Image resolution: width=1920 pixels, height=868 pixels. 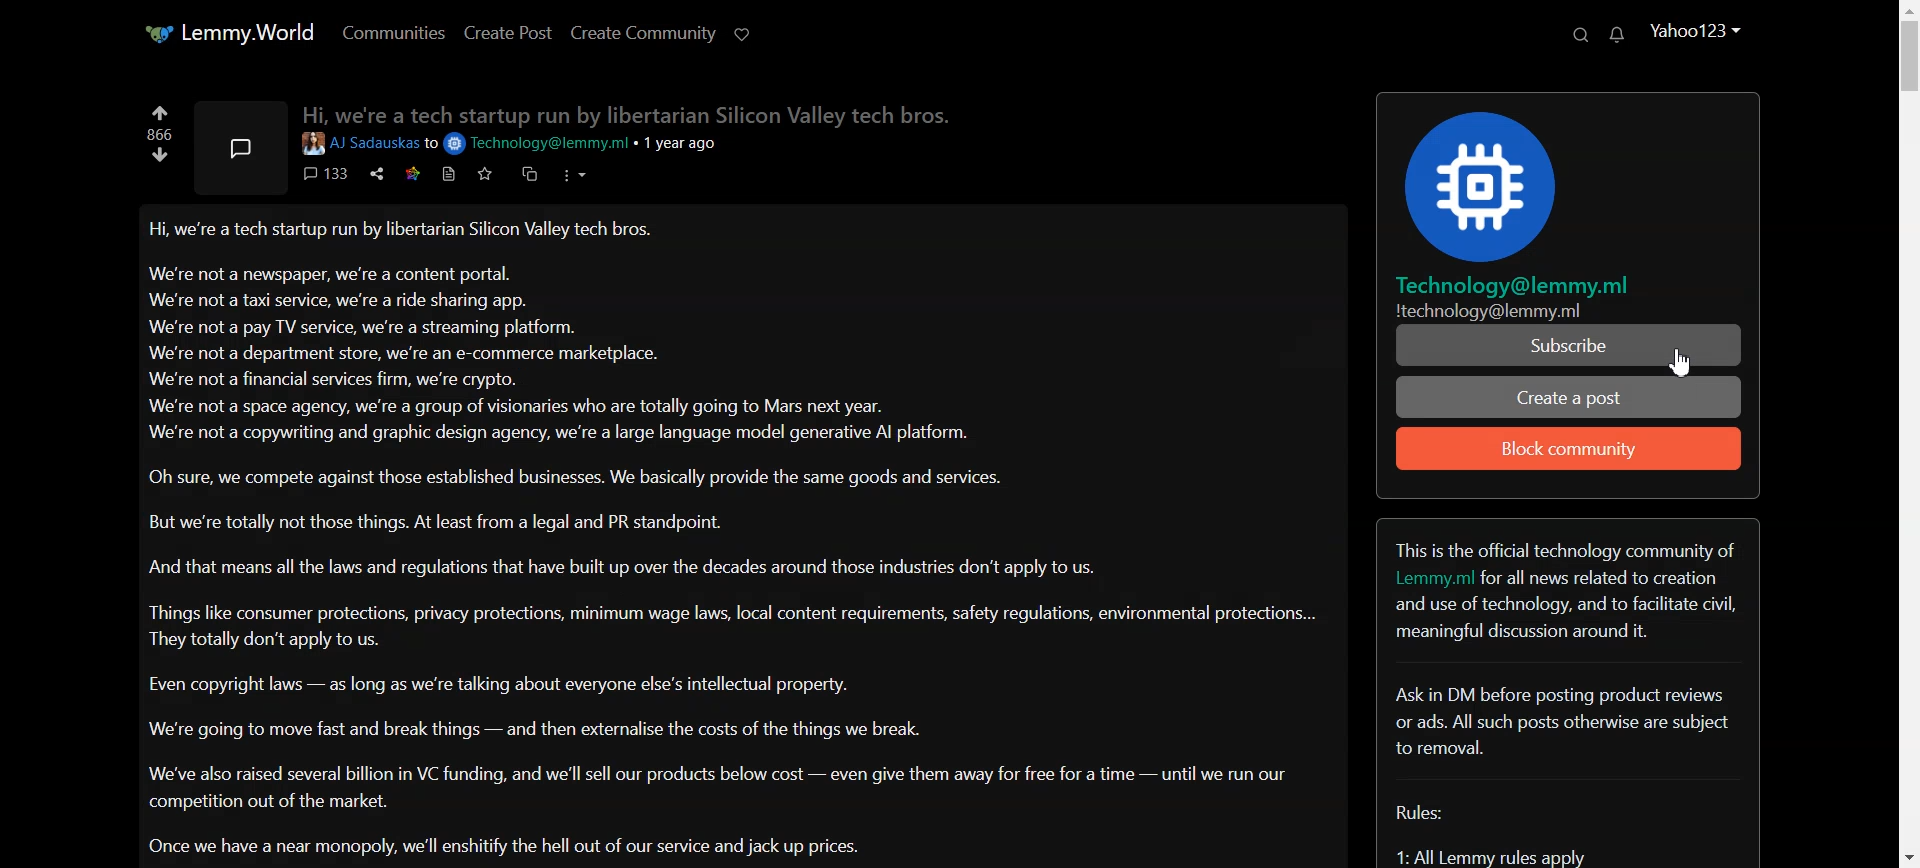 What do you see at coordinates (237, 143) in the screenshot?
I see `Message symbol` at bounding box center [237, 143].